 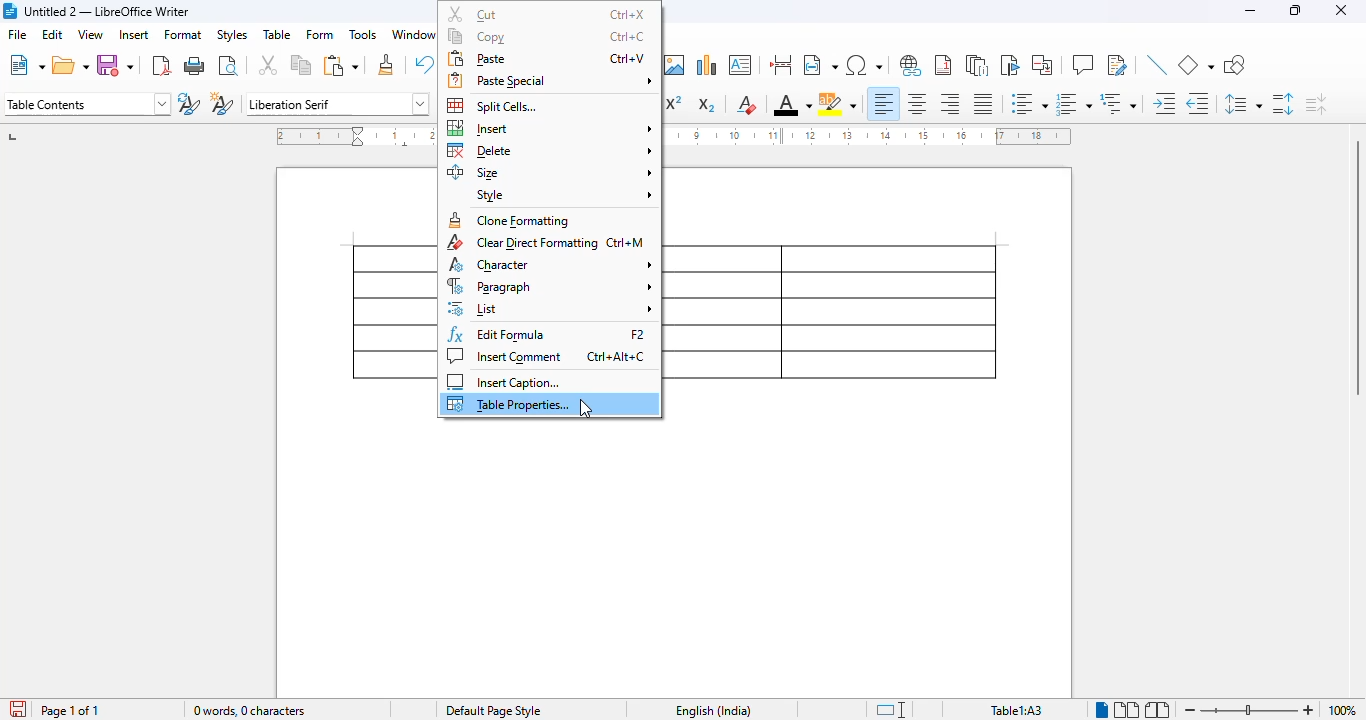 I want to click on print, so click(x=196, y=66).